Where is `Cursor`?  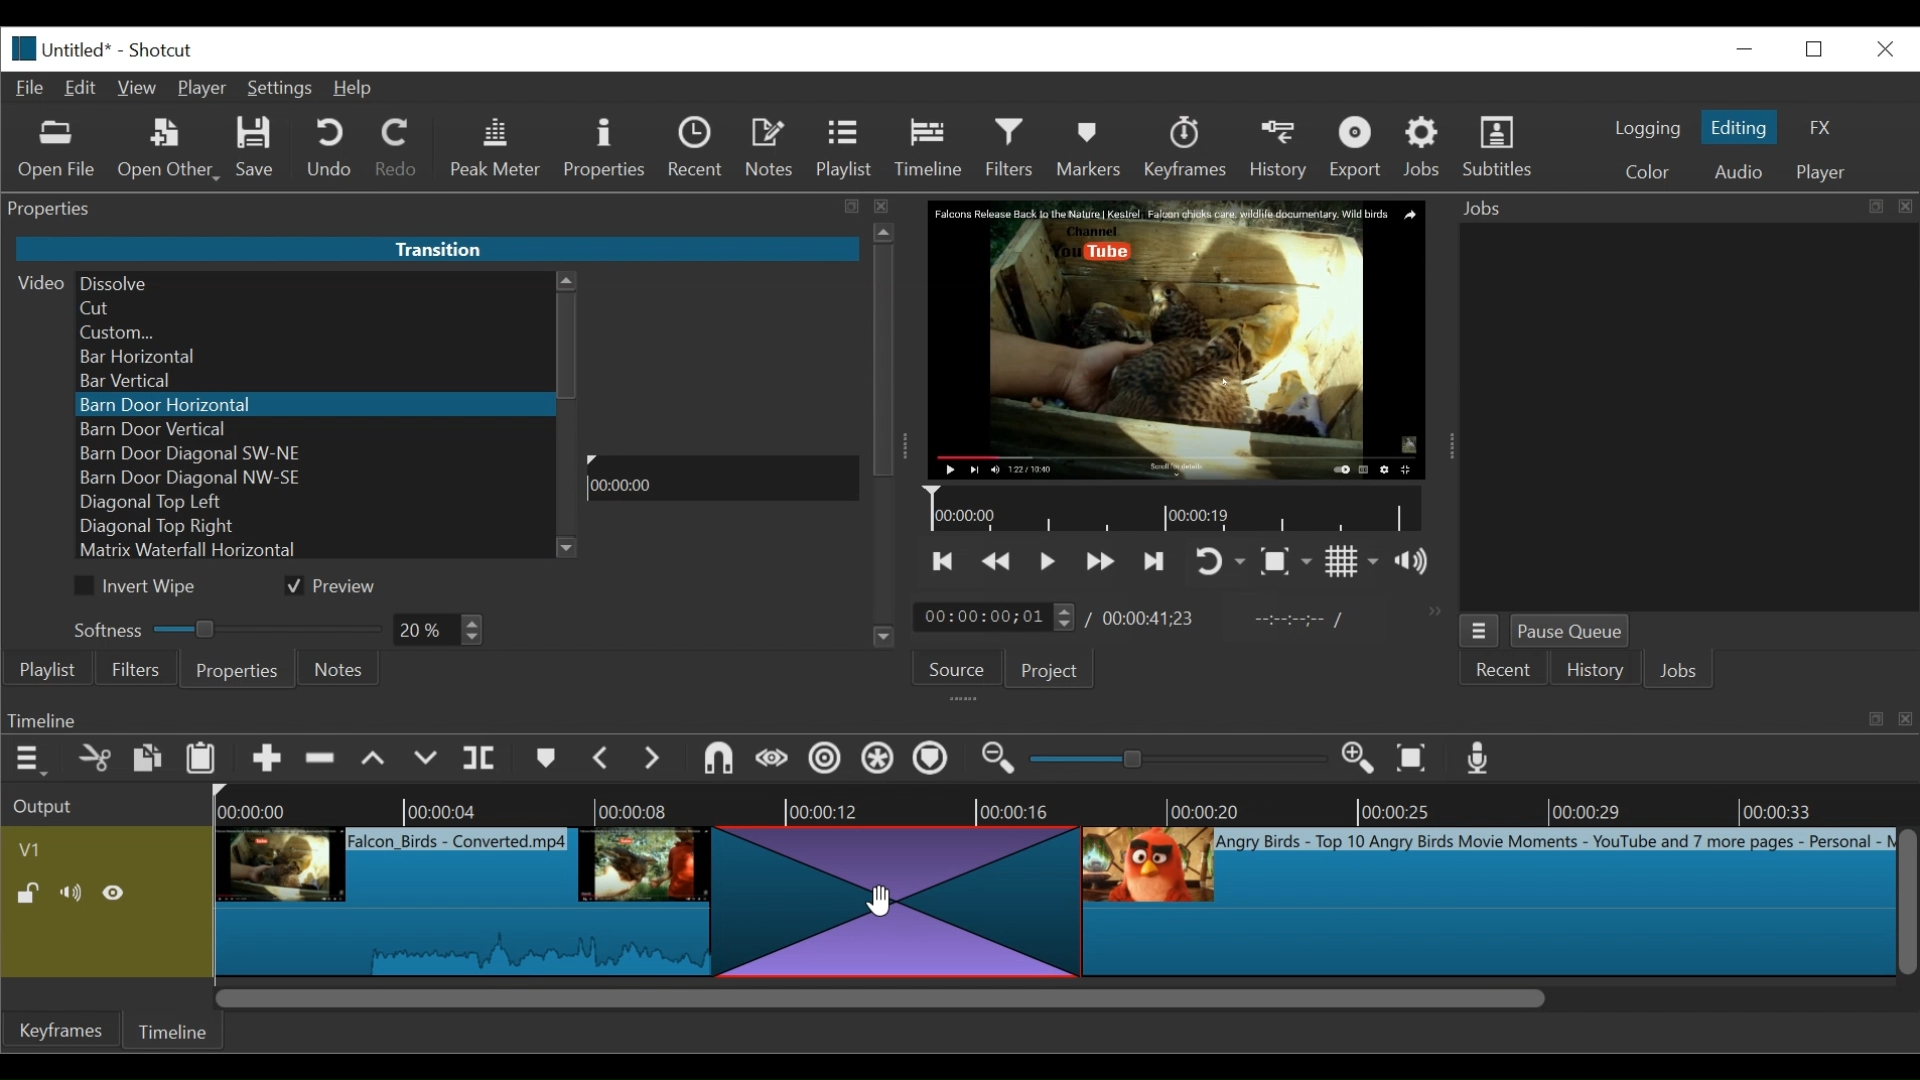 Cursor is located at coordinates (877, 898).